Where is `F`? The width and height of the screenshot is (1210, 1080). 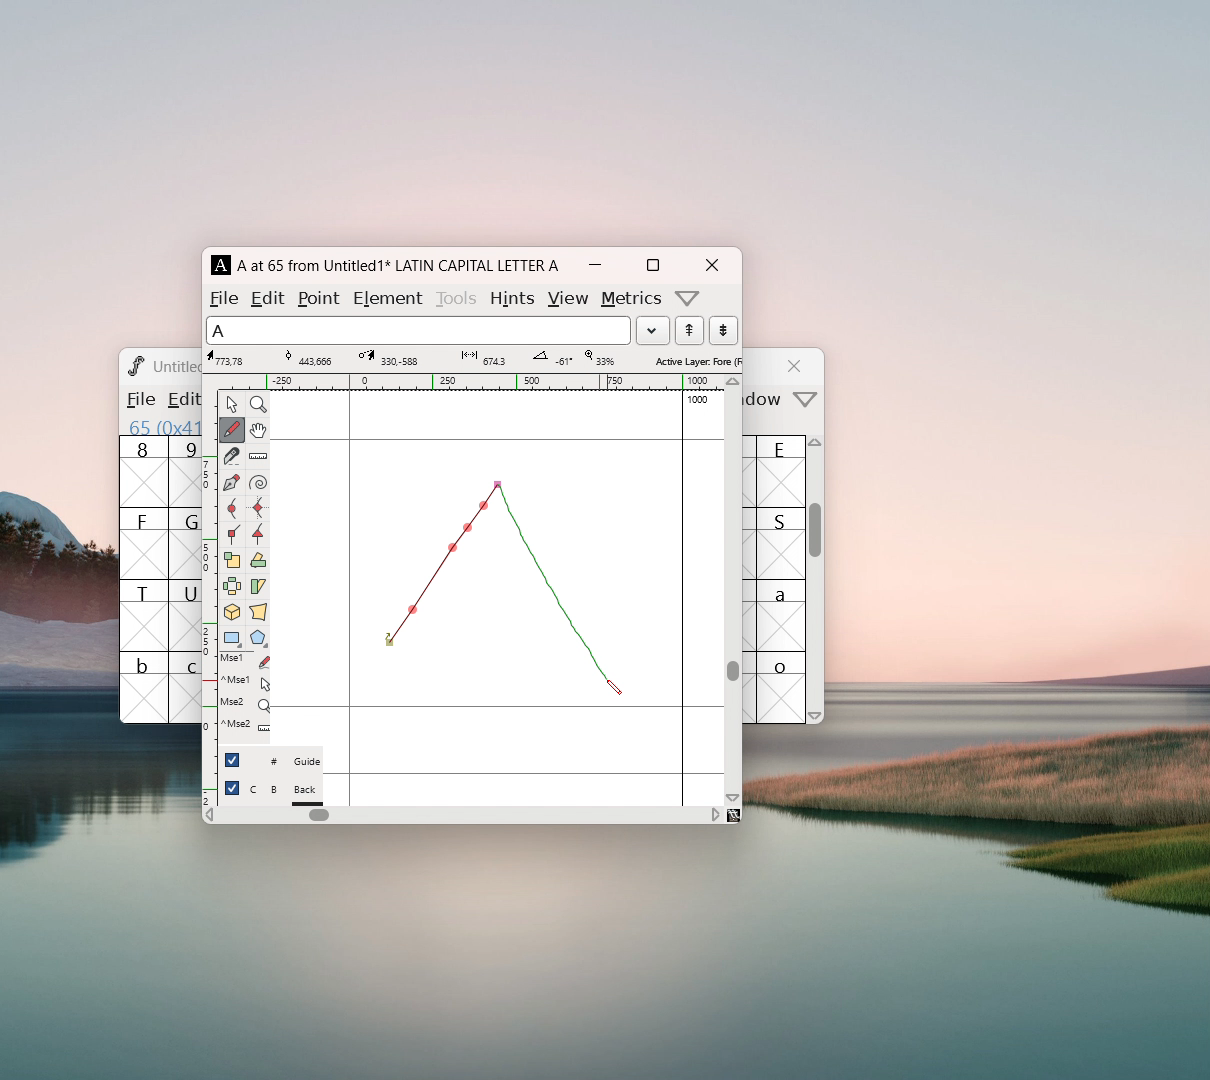
F is located at coordinates (144, 543).